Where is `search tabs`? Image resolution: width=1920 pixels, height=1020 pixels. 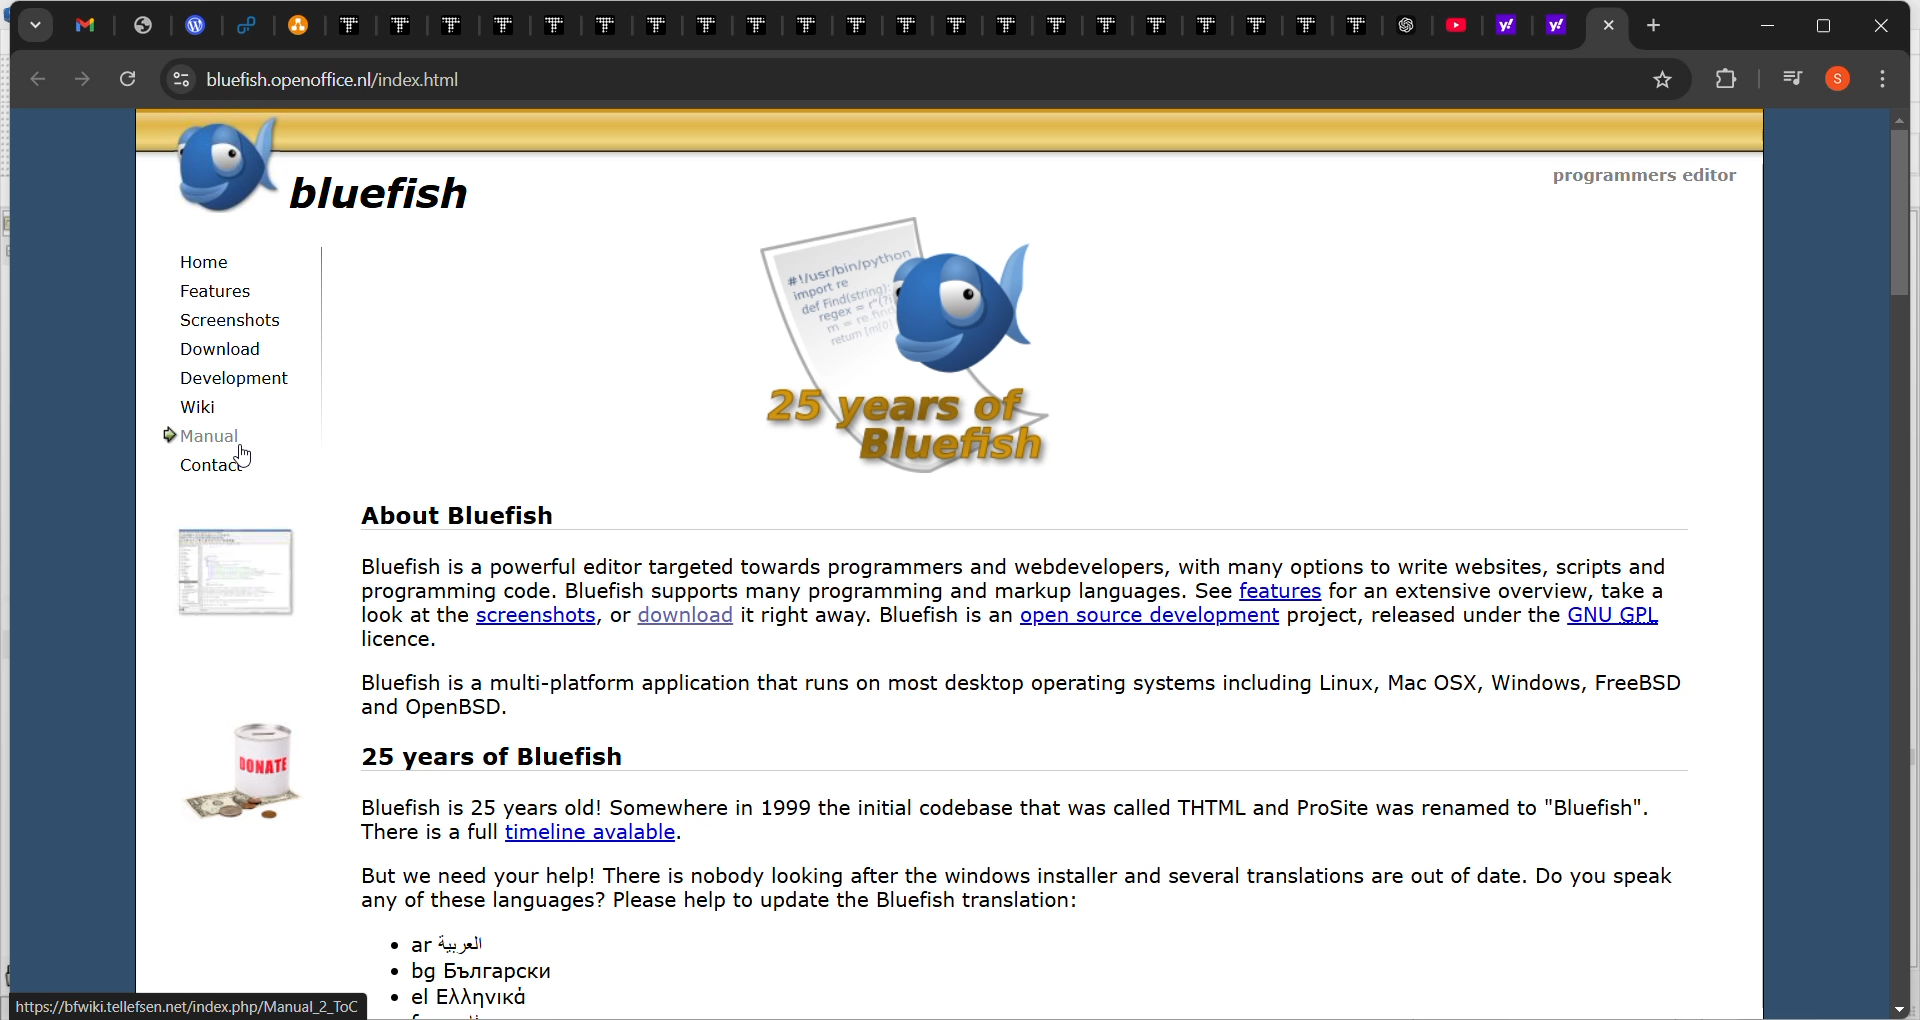 search tabs is located at coordinates (42, 26).